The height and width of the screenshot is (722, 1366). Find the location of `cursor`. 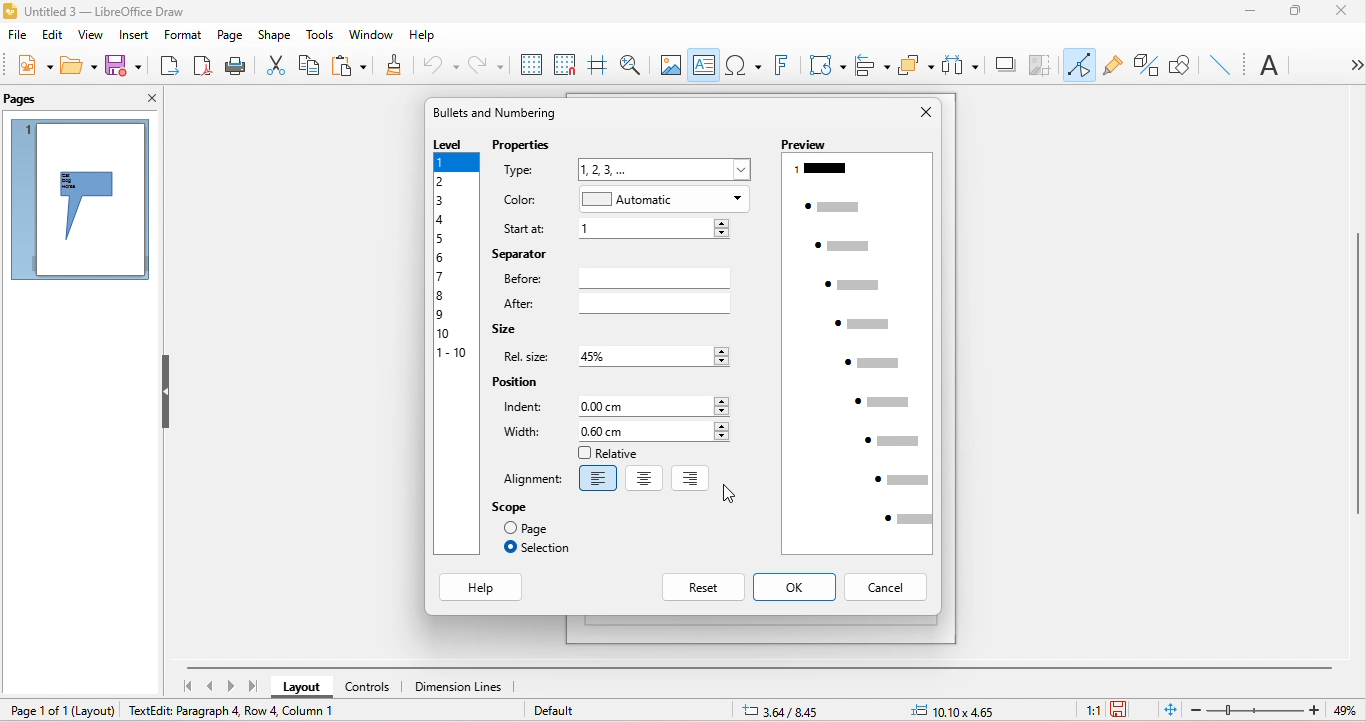

cursor is located at coordinates (730, 495).